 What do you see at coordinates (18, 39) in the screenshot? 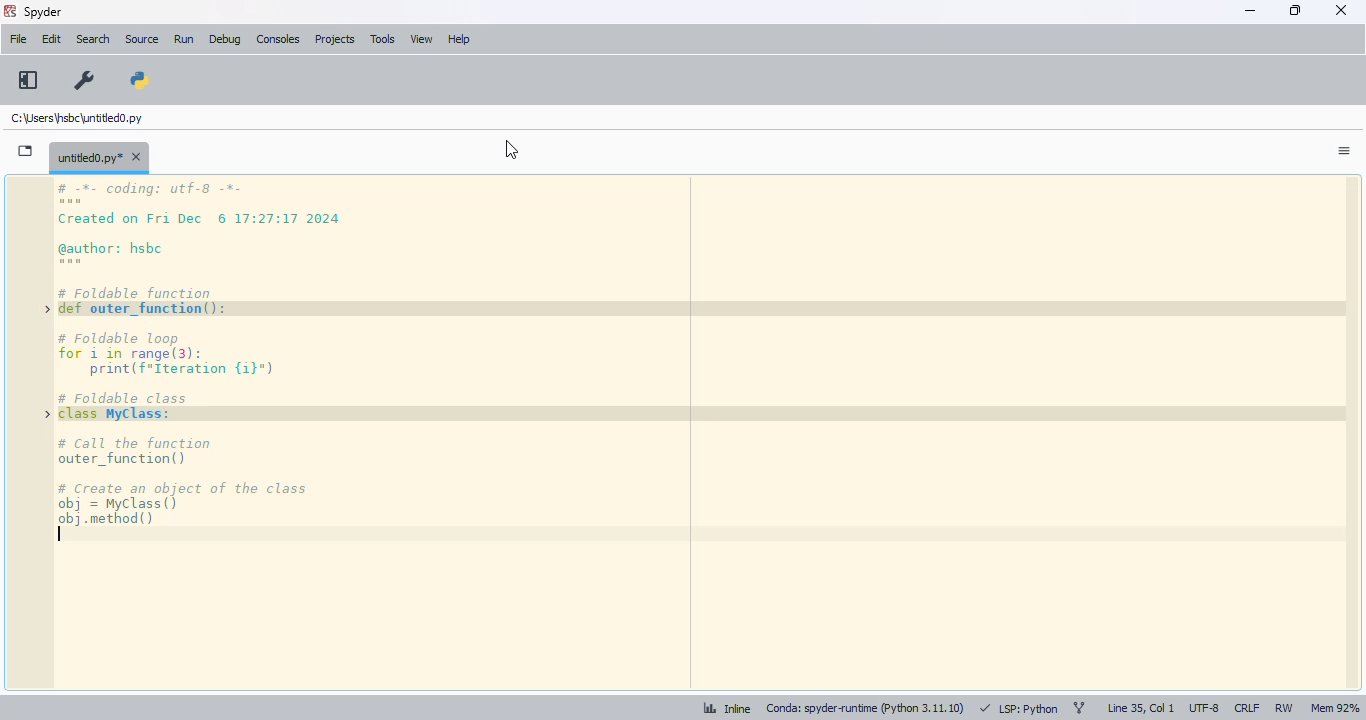
I see `file` at bounding box center [18, 39].